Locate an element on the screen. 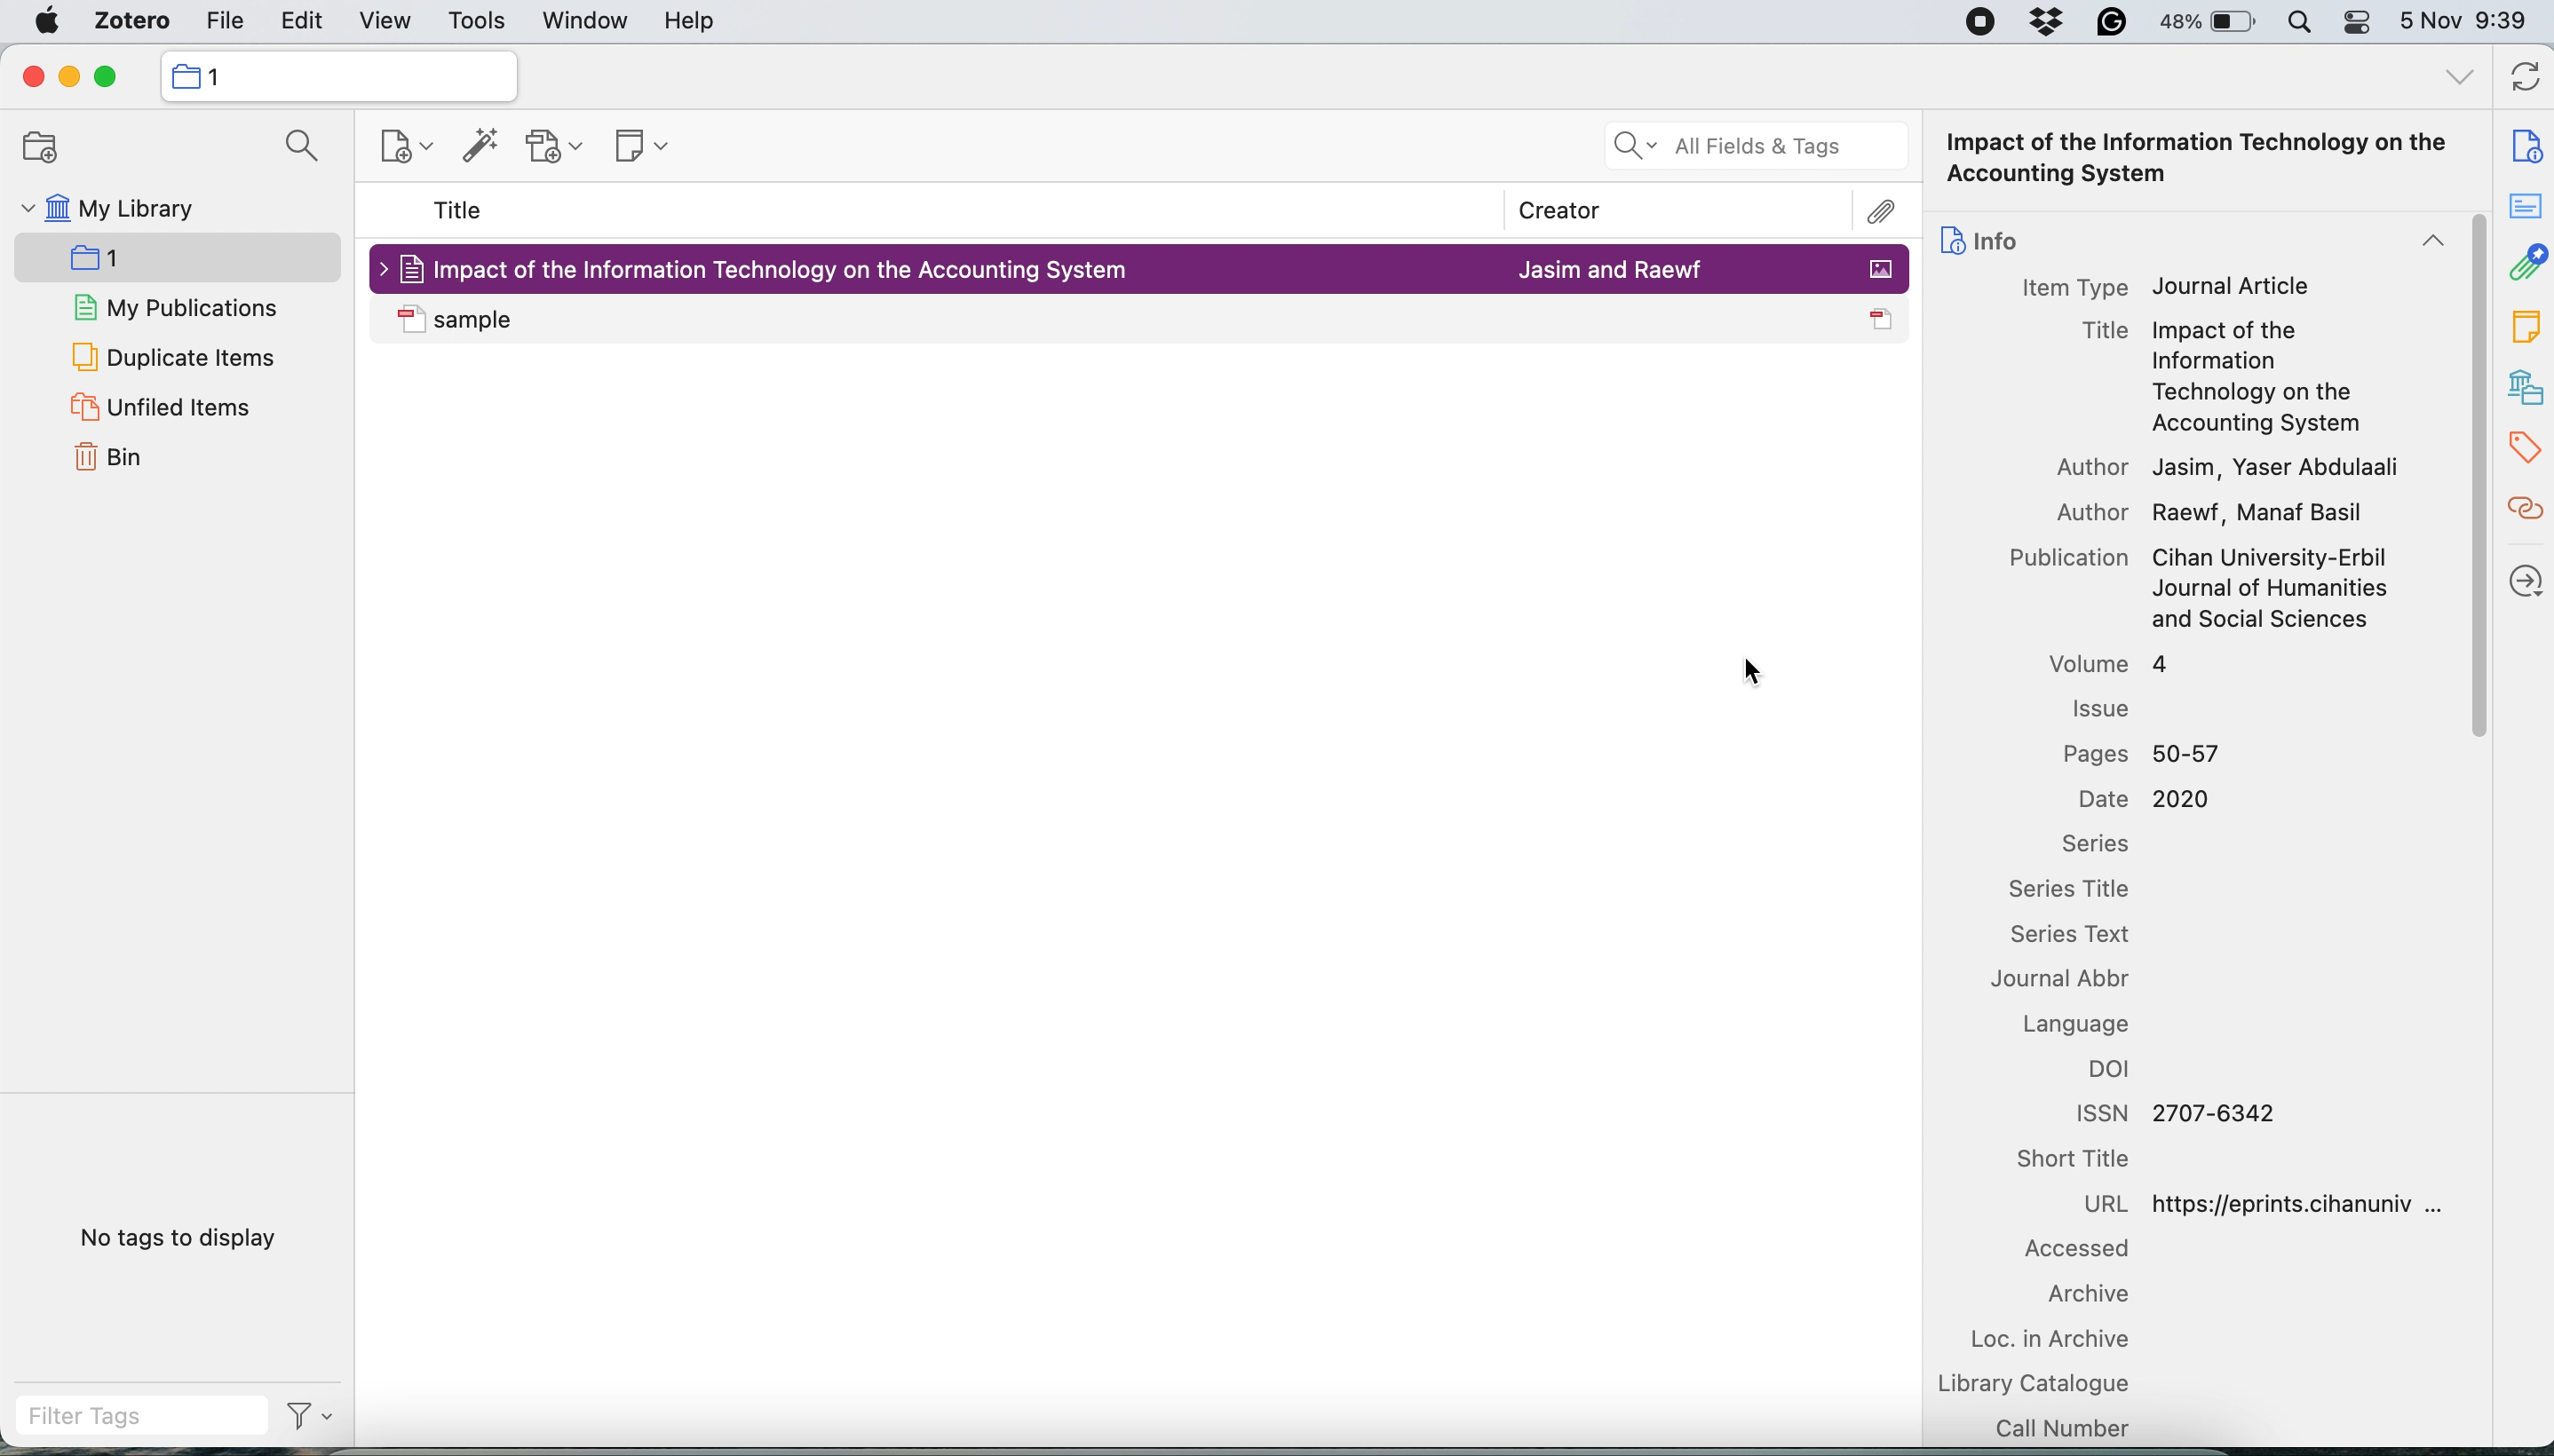 Image resolution: width=2554 pixels, height=1456 pixels. unfiled items is located at coordinates (175, 409).